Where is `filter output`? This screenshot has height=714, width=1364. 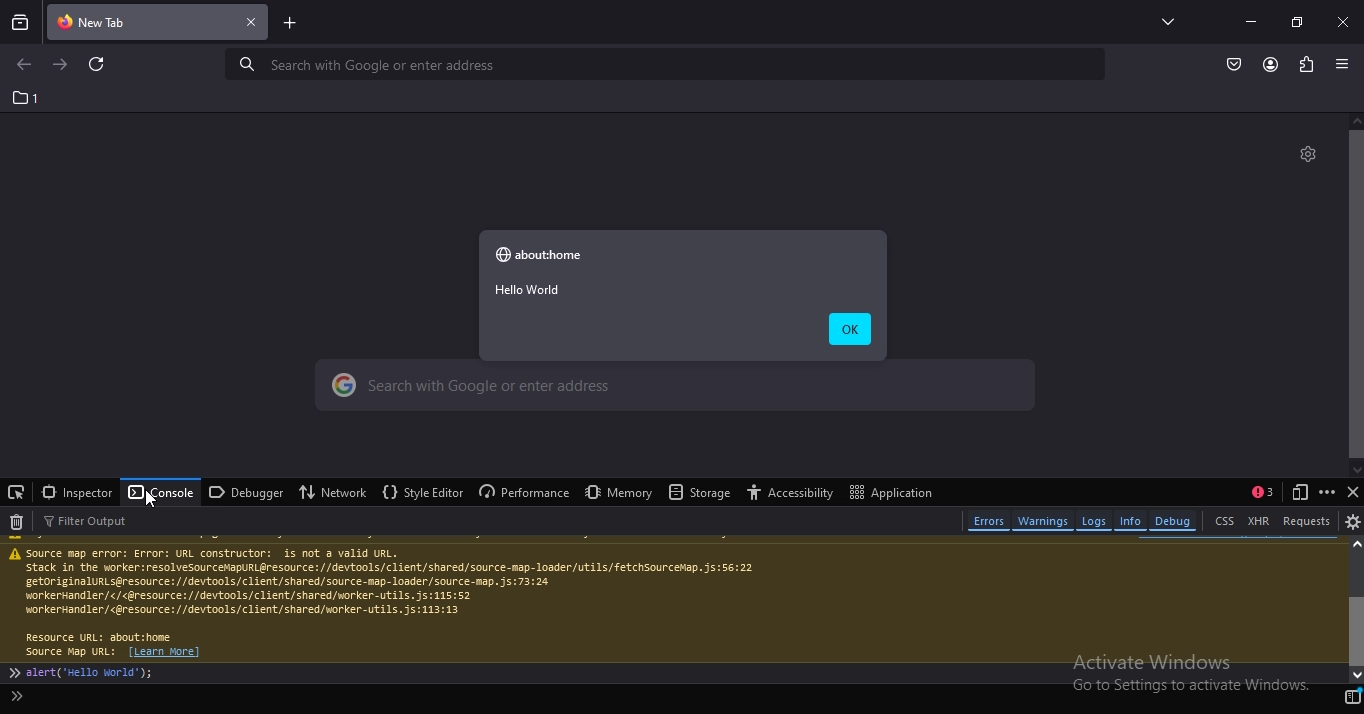 filter output is located at coordinates (95, 522).